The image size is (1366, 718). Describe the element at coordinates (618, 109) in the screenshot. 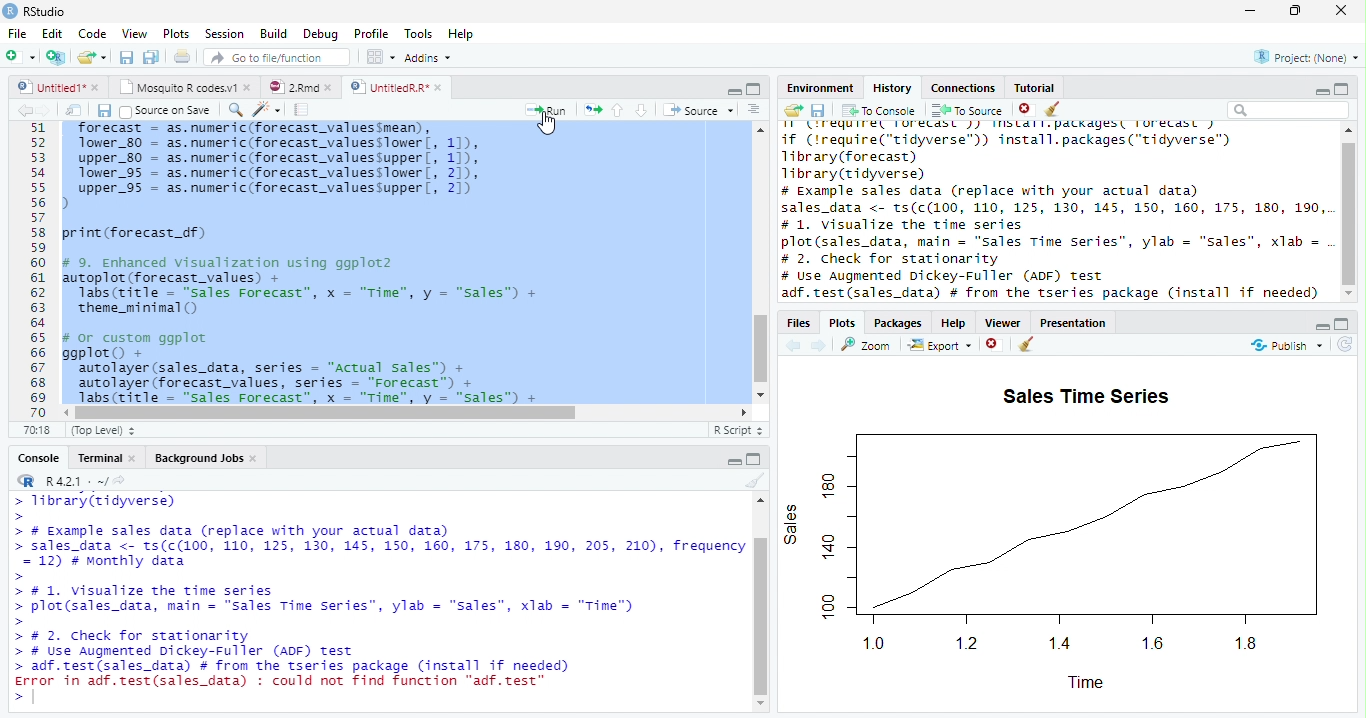

I see `Up` at that location.